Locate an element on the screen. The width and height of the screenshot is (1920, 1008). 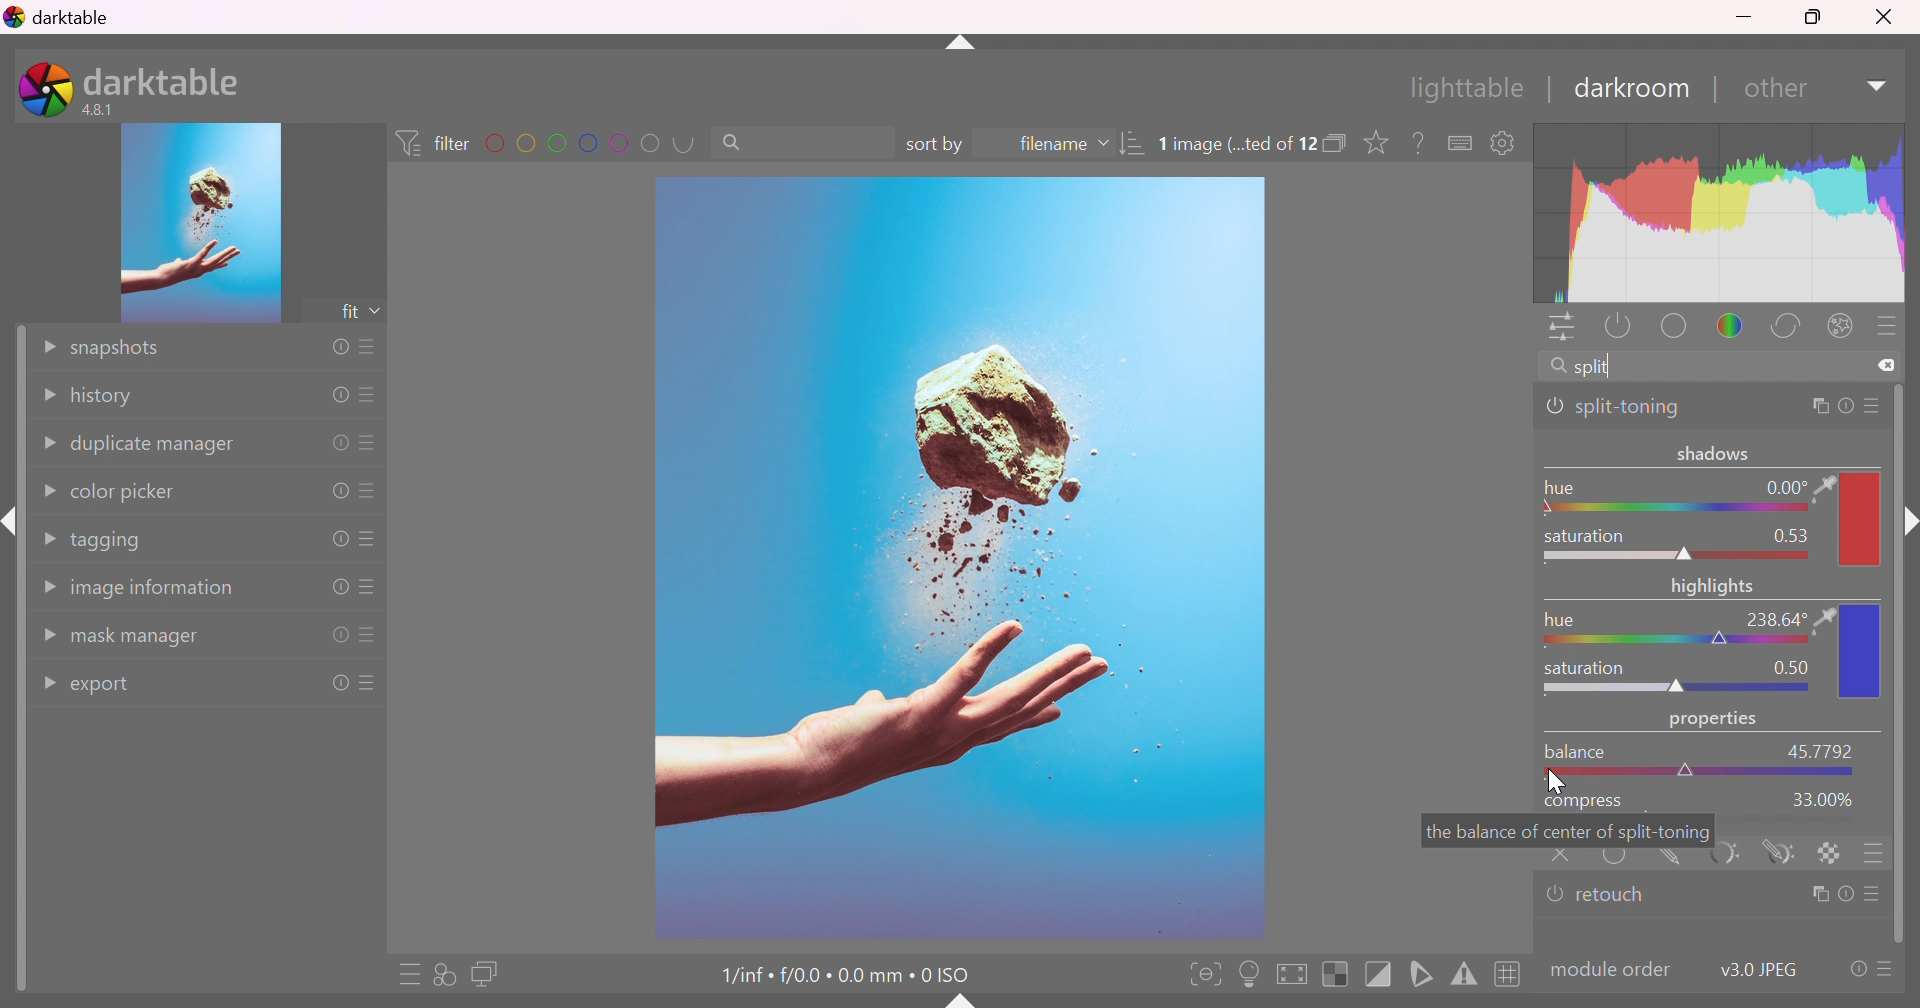
darktable is located at coordinates (44, 87).